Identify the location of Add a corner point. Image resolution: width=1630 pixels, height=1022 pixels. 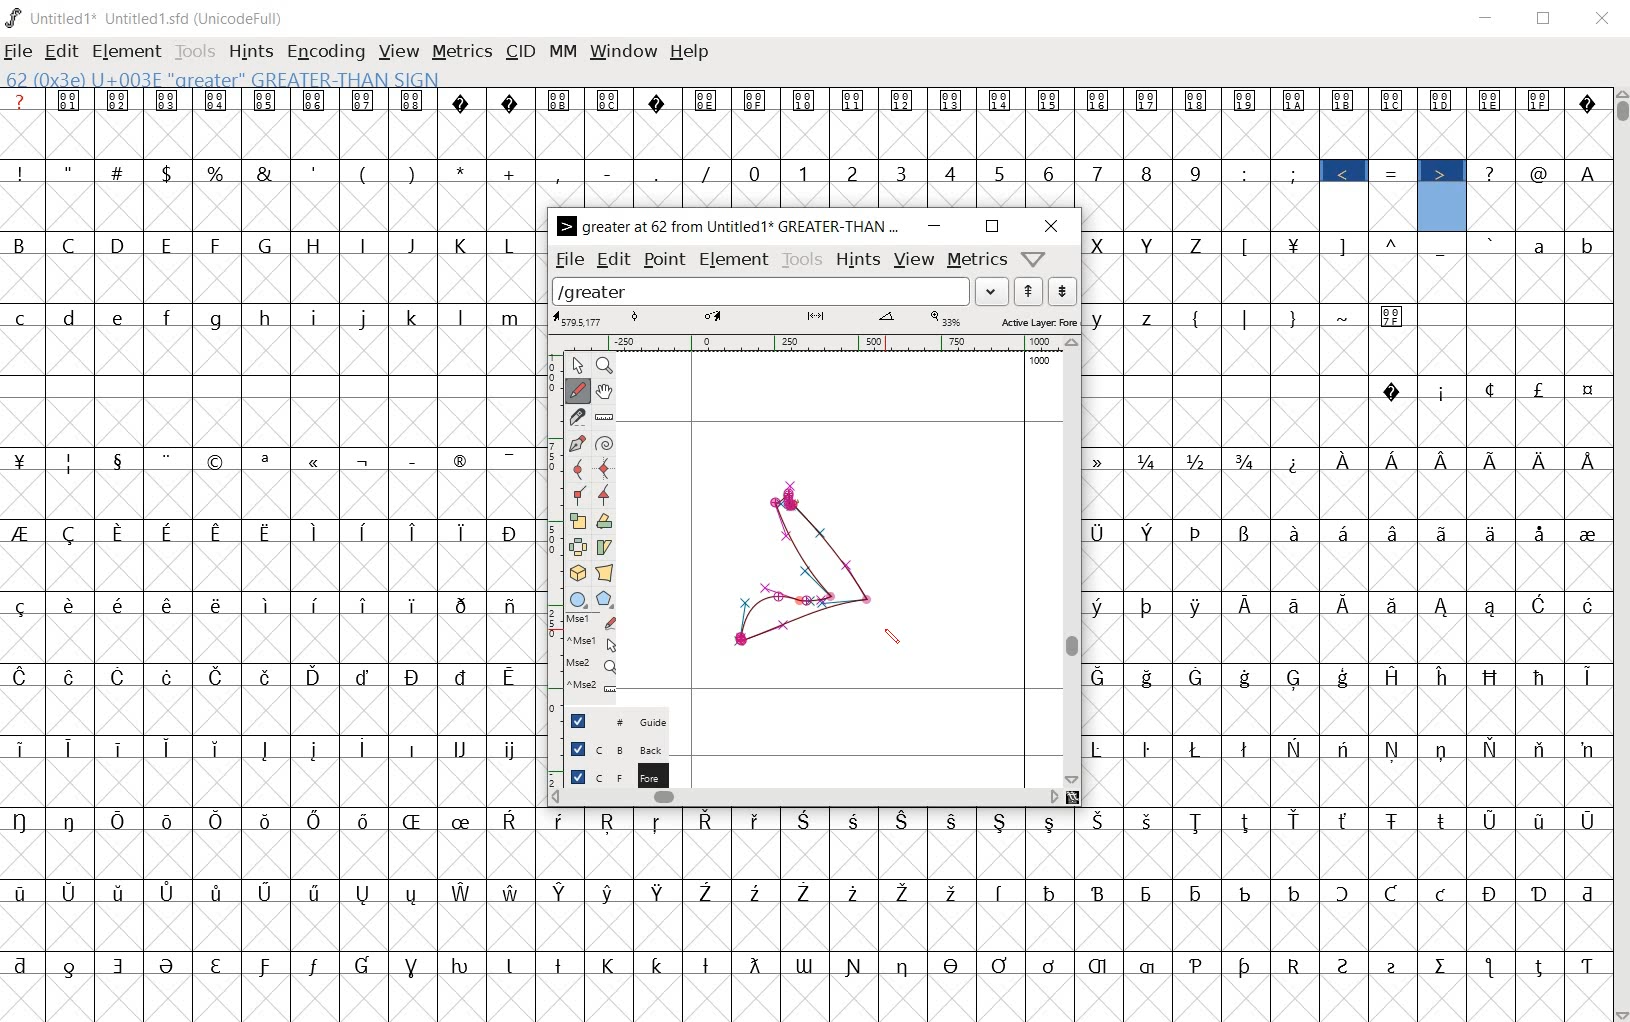
(579, 494).